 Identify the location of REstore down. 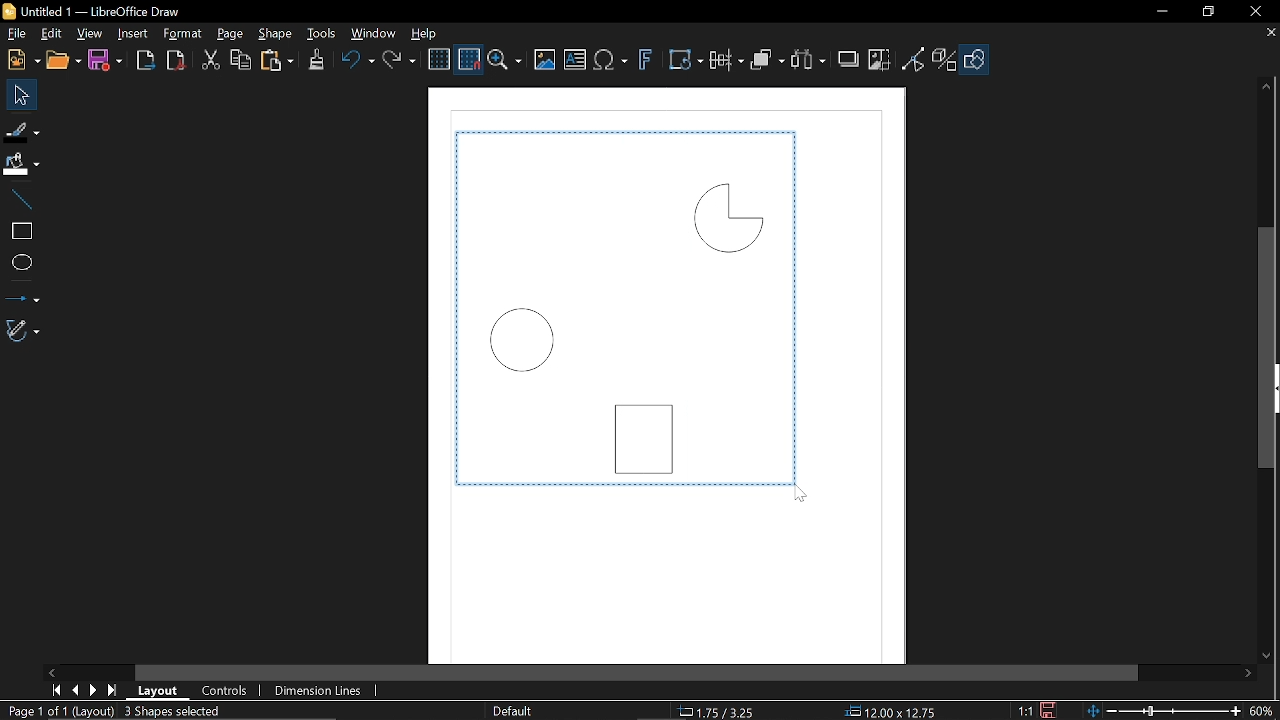
(1211, 15).